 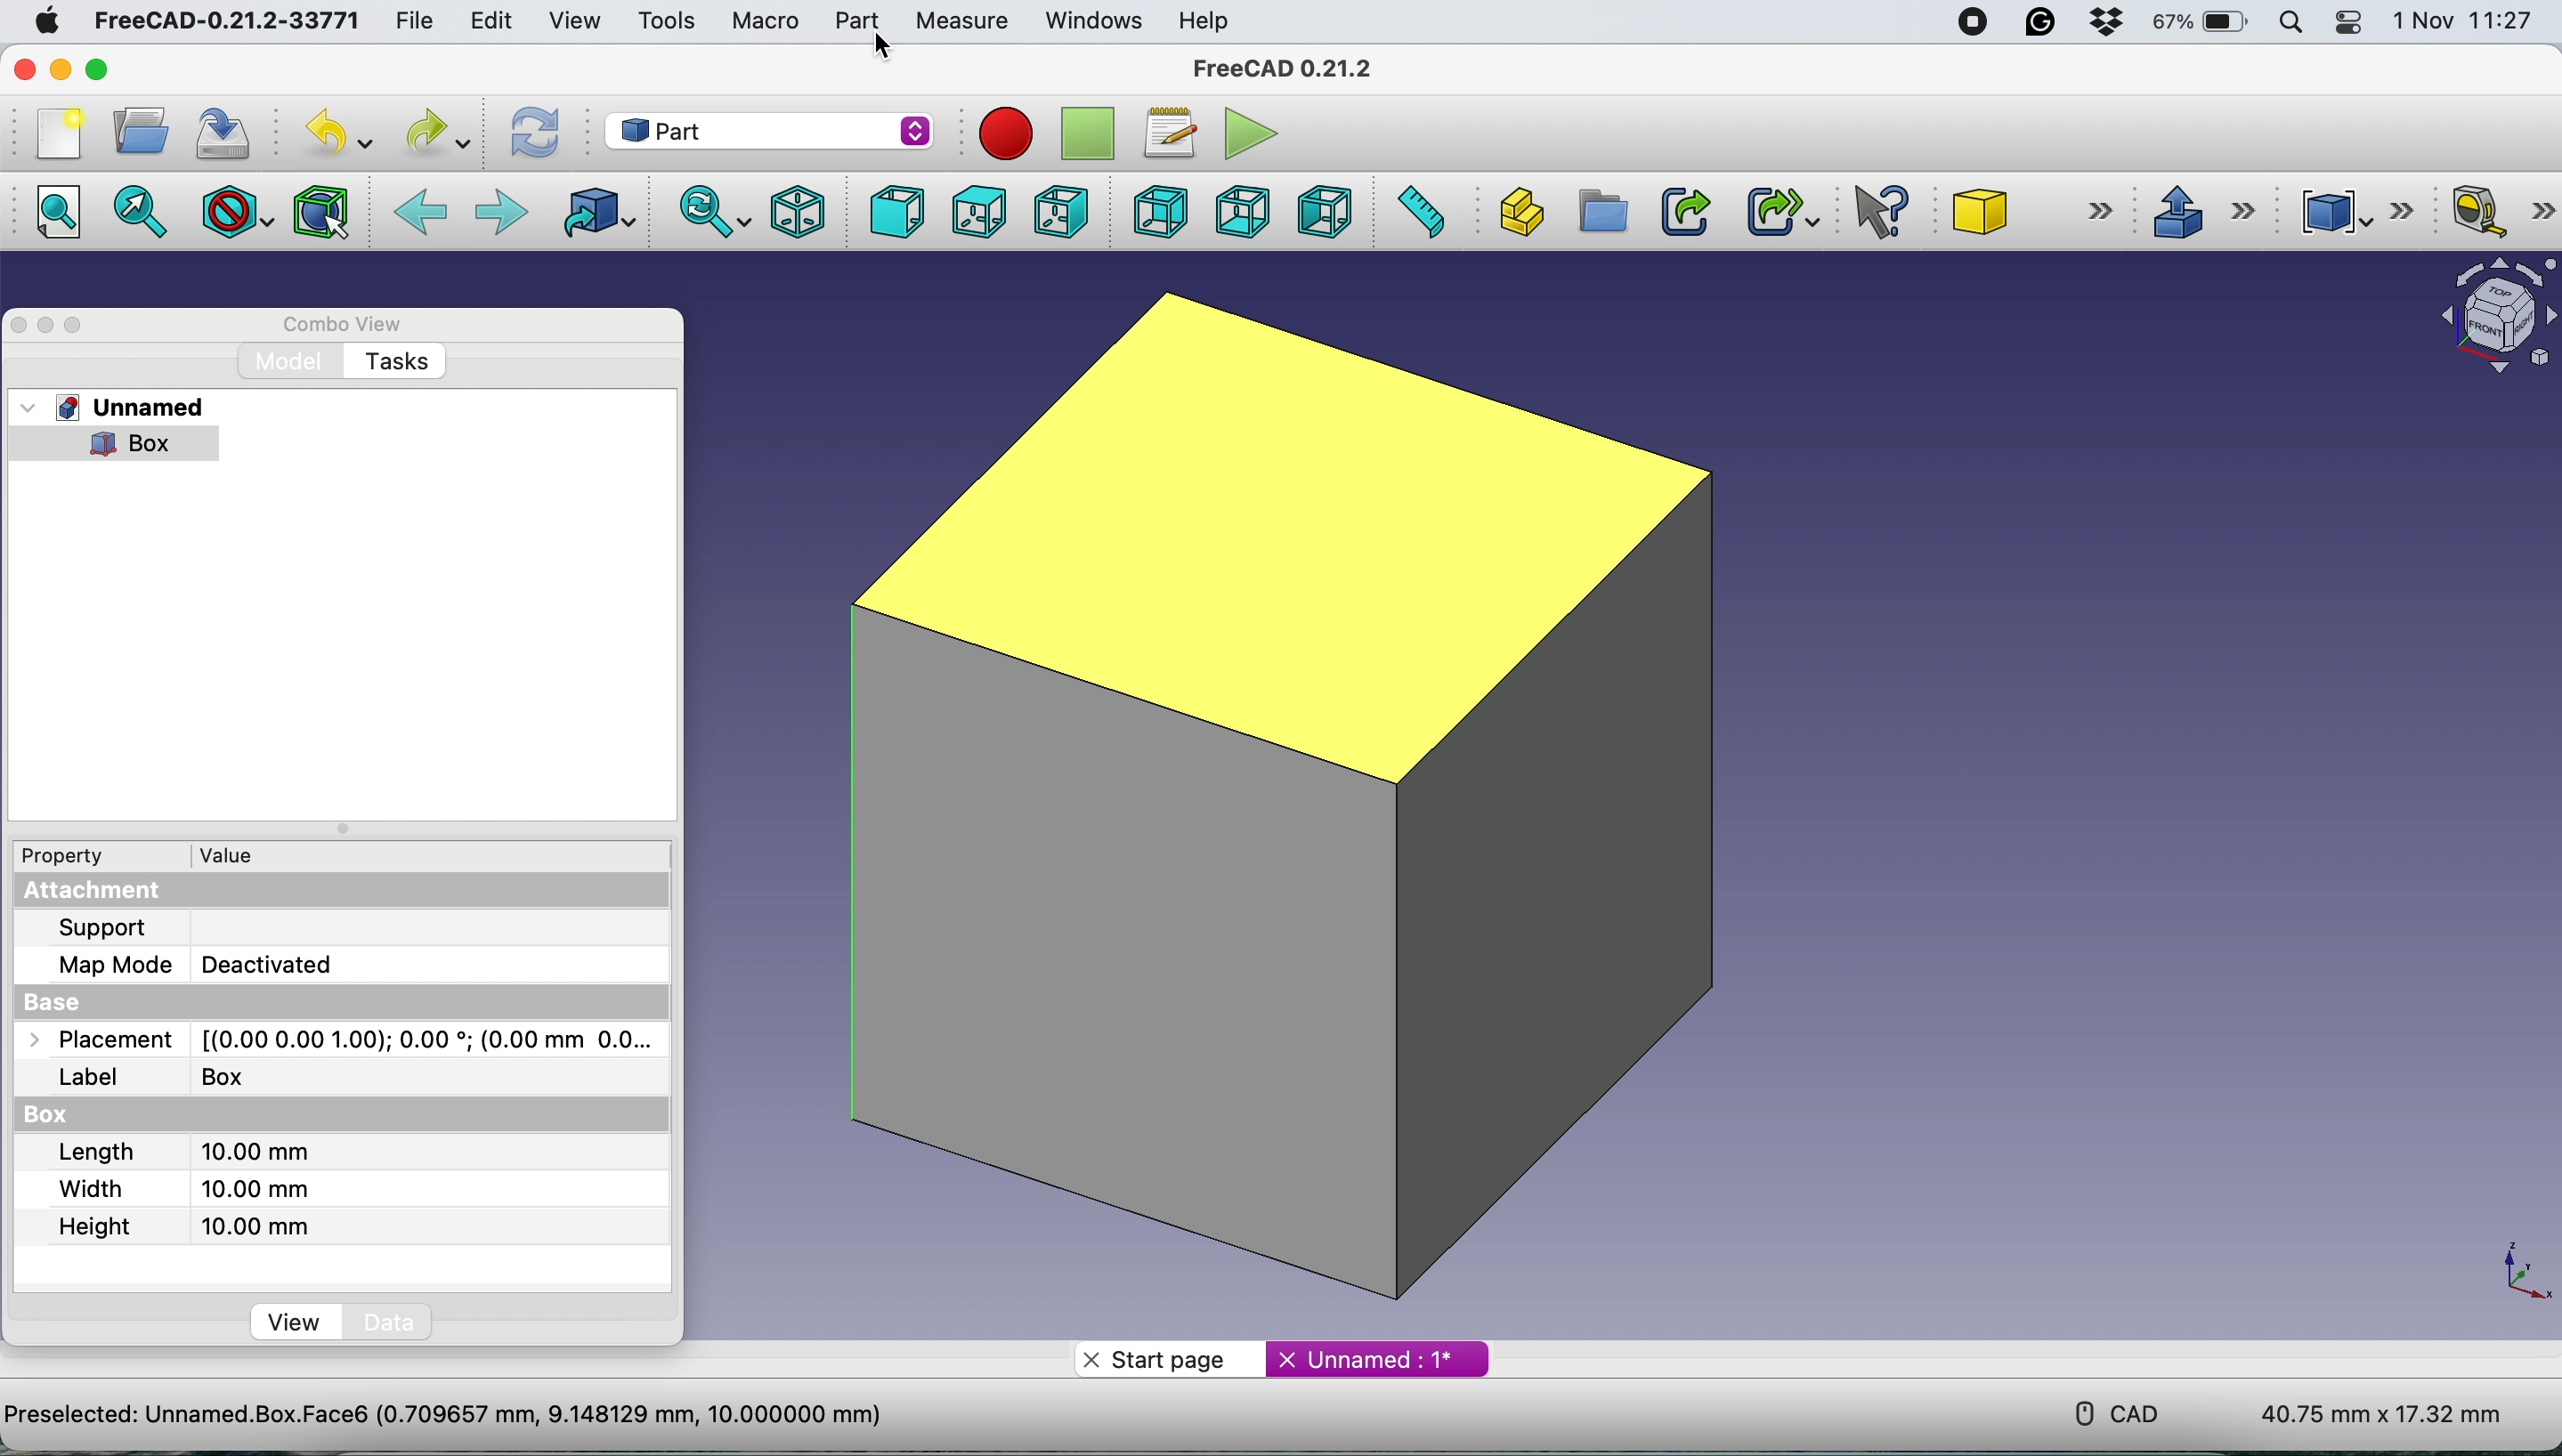 What do you see at coordinates (1781, 212) in the screenshot?
I see `make sub link` at bounding box center [1781, 212].